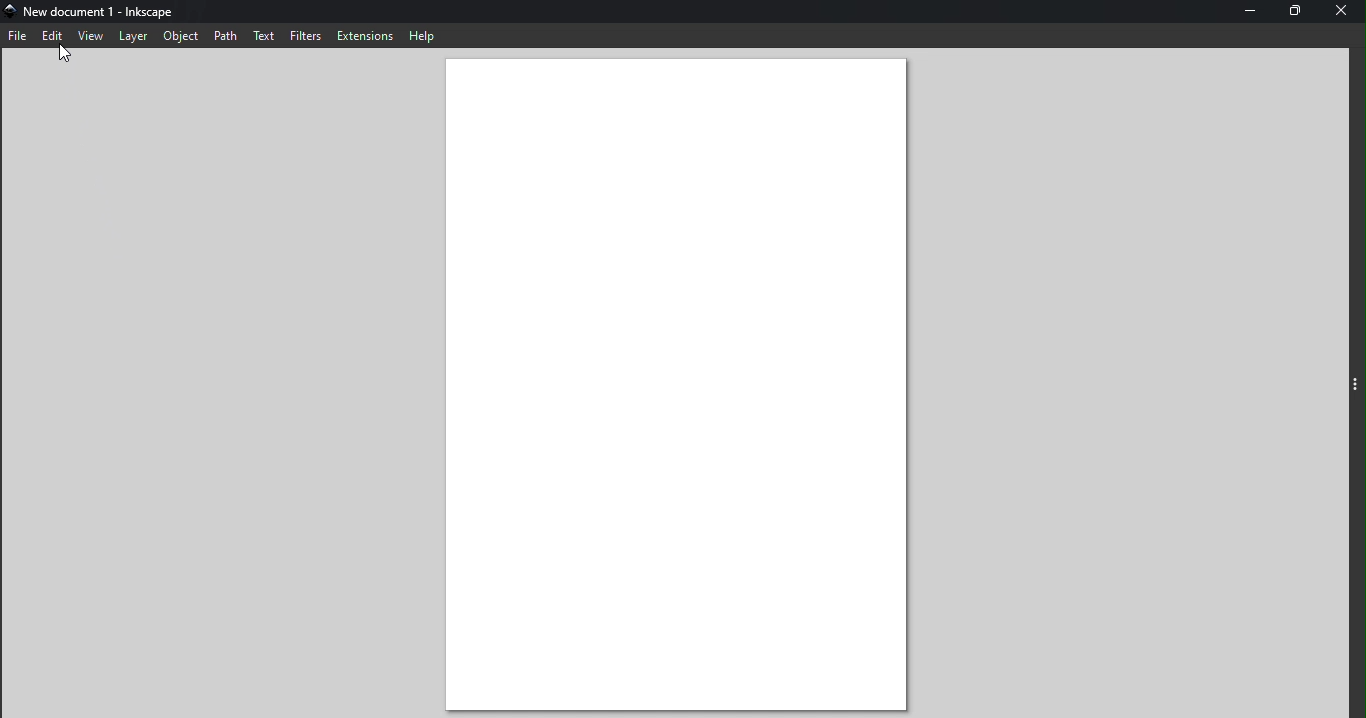 This screenshot has width=1366, height=718. I want to click on File, so click(18, 39).